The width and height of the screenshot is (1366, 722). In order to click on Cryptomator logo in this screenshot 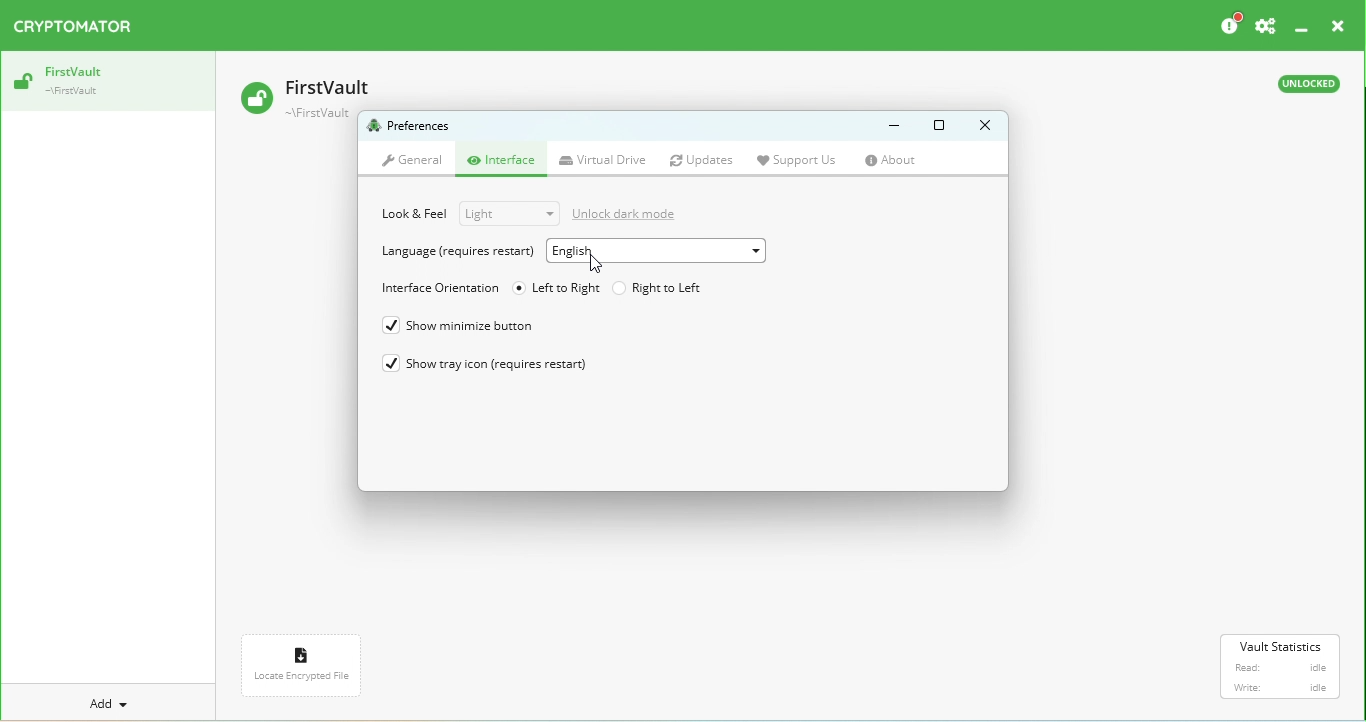, I will do `click(78, 27)`.